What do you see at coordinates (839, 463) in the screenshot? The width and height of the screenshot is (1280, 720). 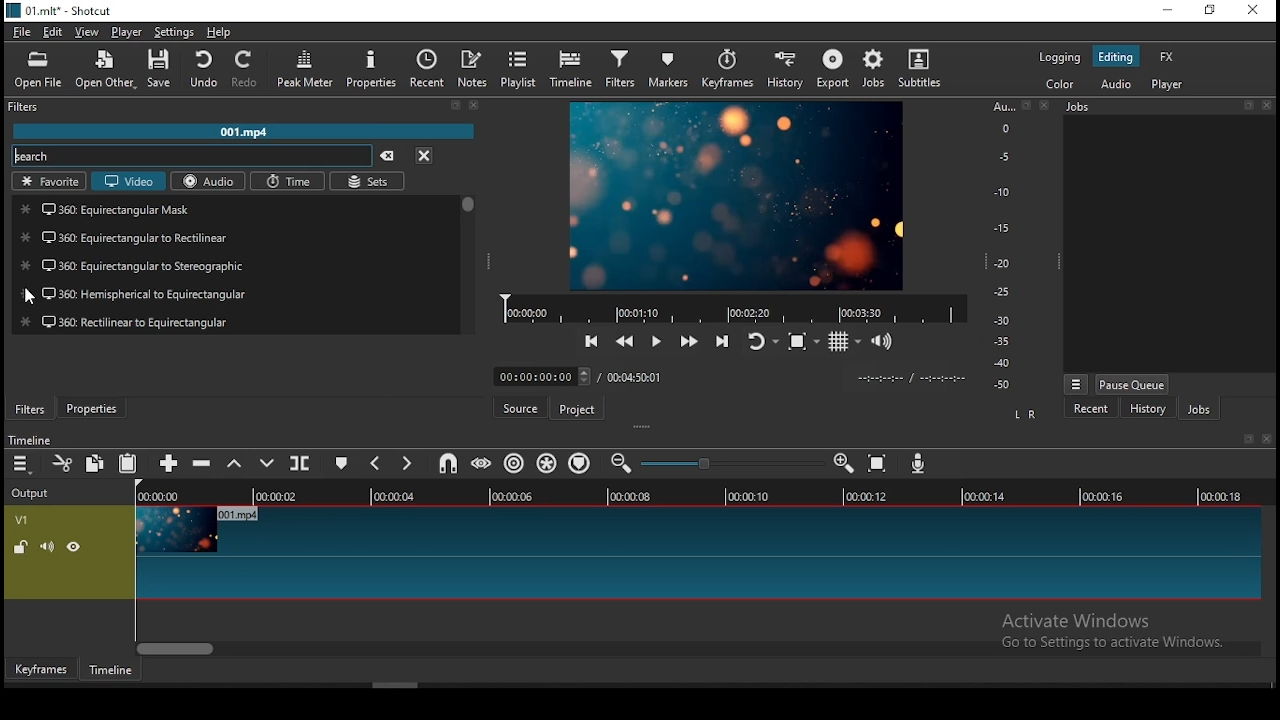 I see `zoom timeline` at bounding box center [839, 463].